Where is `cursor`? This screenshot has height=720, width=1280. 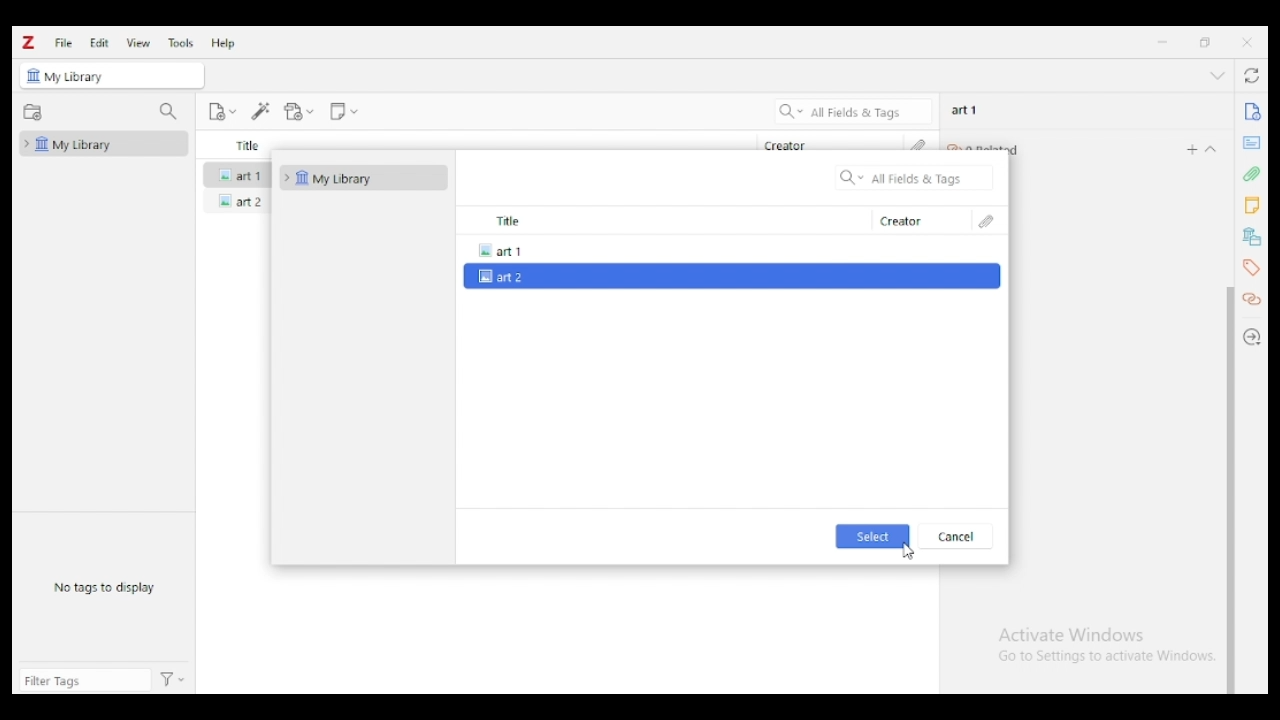
cursor is located at coordinates (910, 551).